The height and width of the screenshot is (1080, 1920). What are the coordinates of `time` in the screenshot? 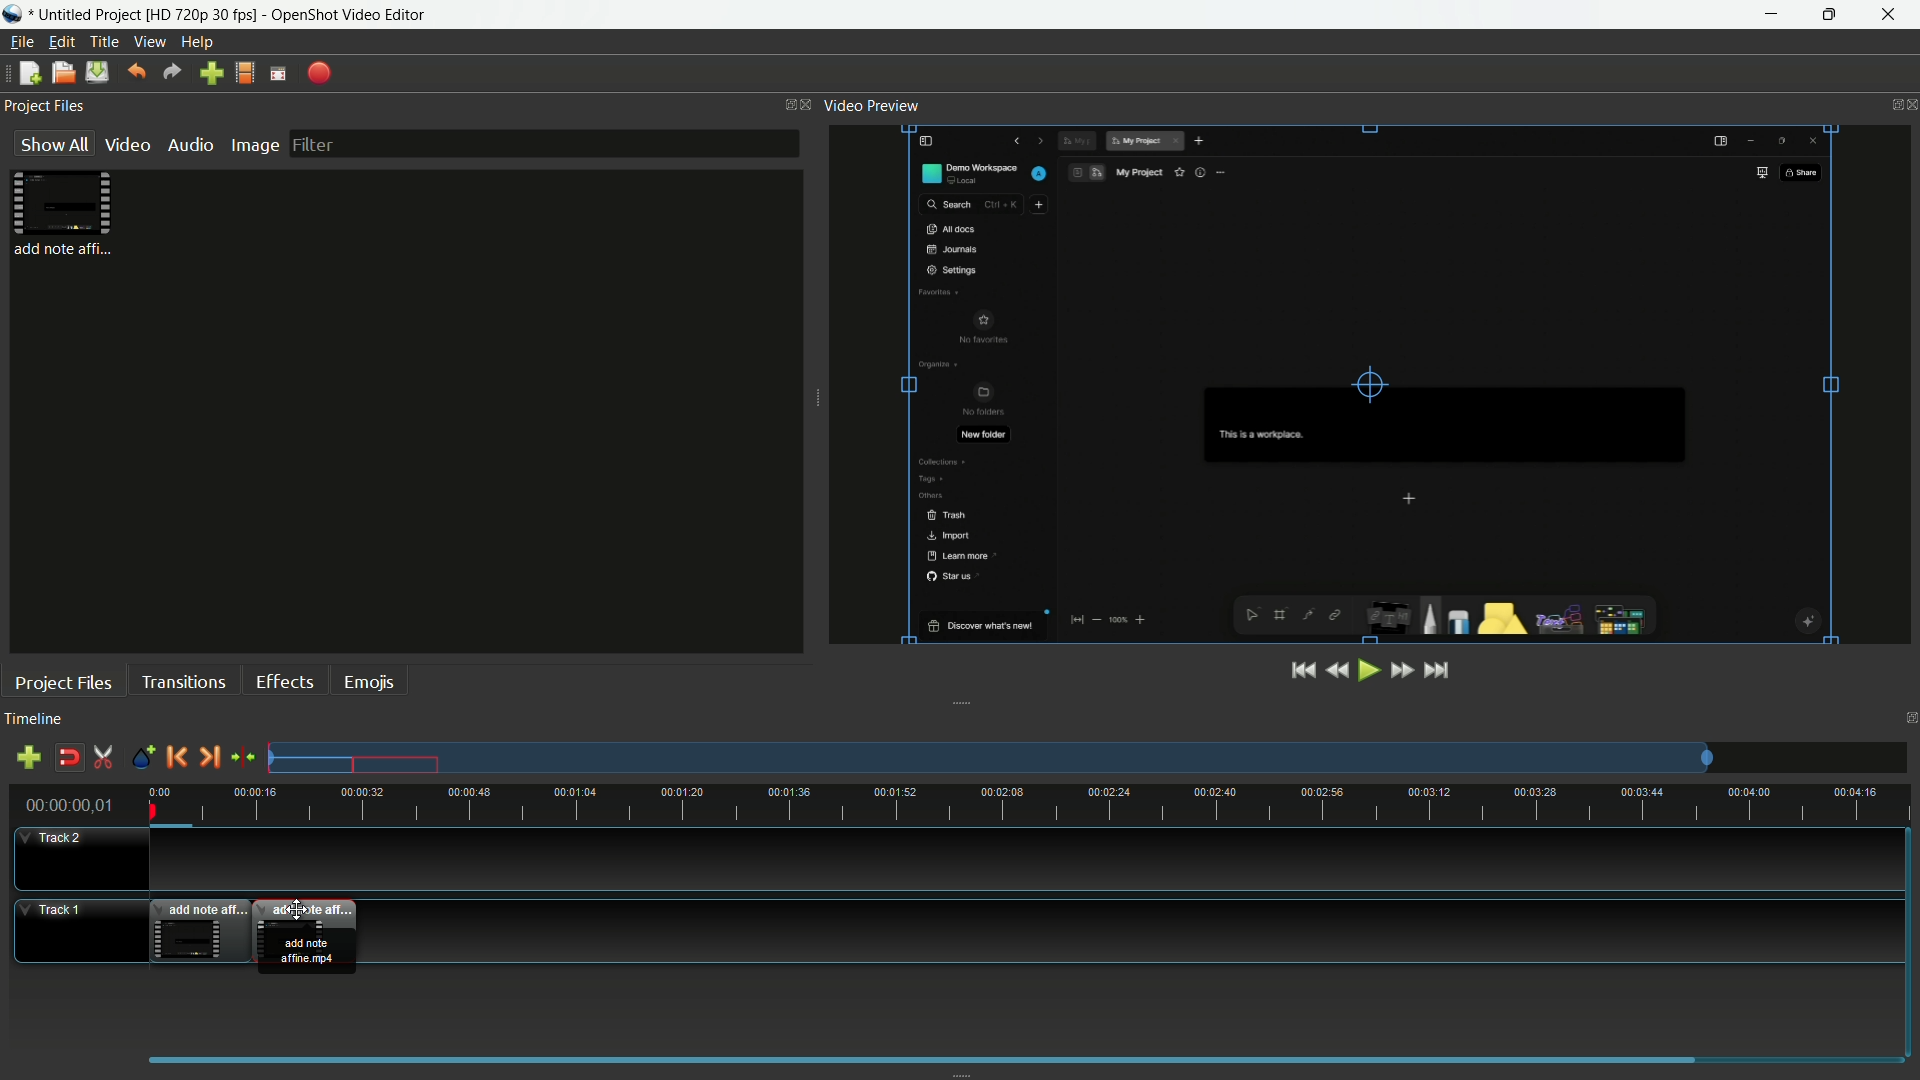 It's located at (1035, 805).